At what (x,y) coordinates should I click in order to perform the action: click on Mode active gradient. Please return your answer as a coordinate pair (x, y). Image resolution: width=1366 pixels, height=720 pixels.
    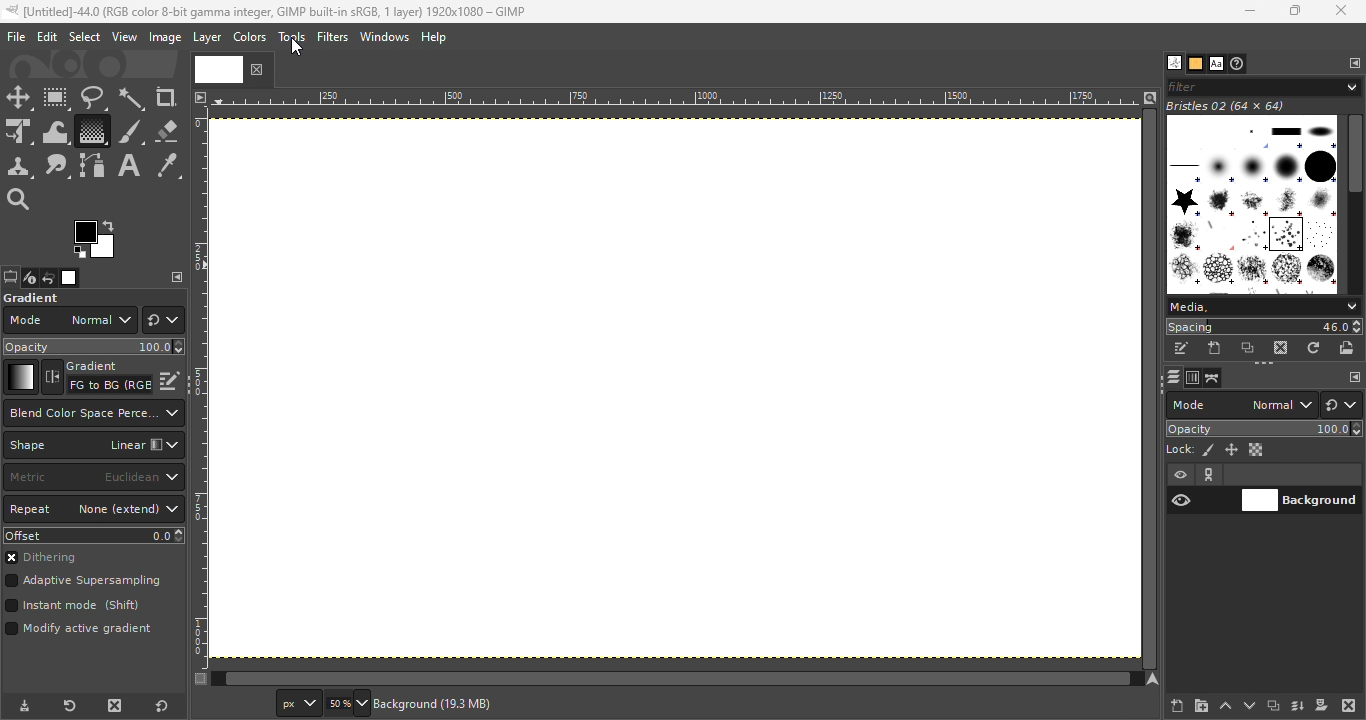
    Looking at the image, I should click on (82, 633).